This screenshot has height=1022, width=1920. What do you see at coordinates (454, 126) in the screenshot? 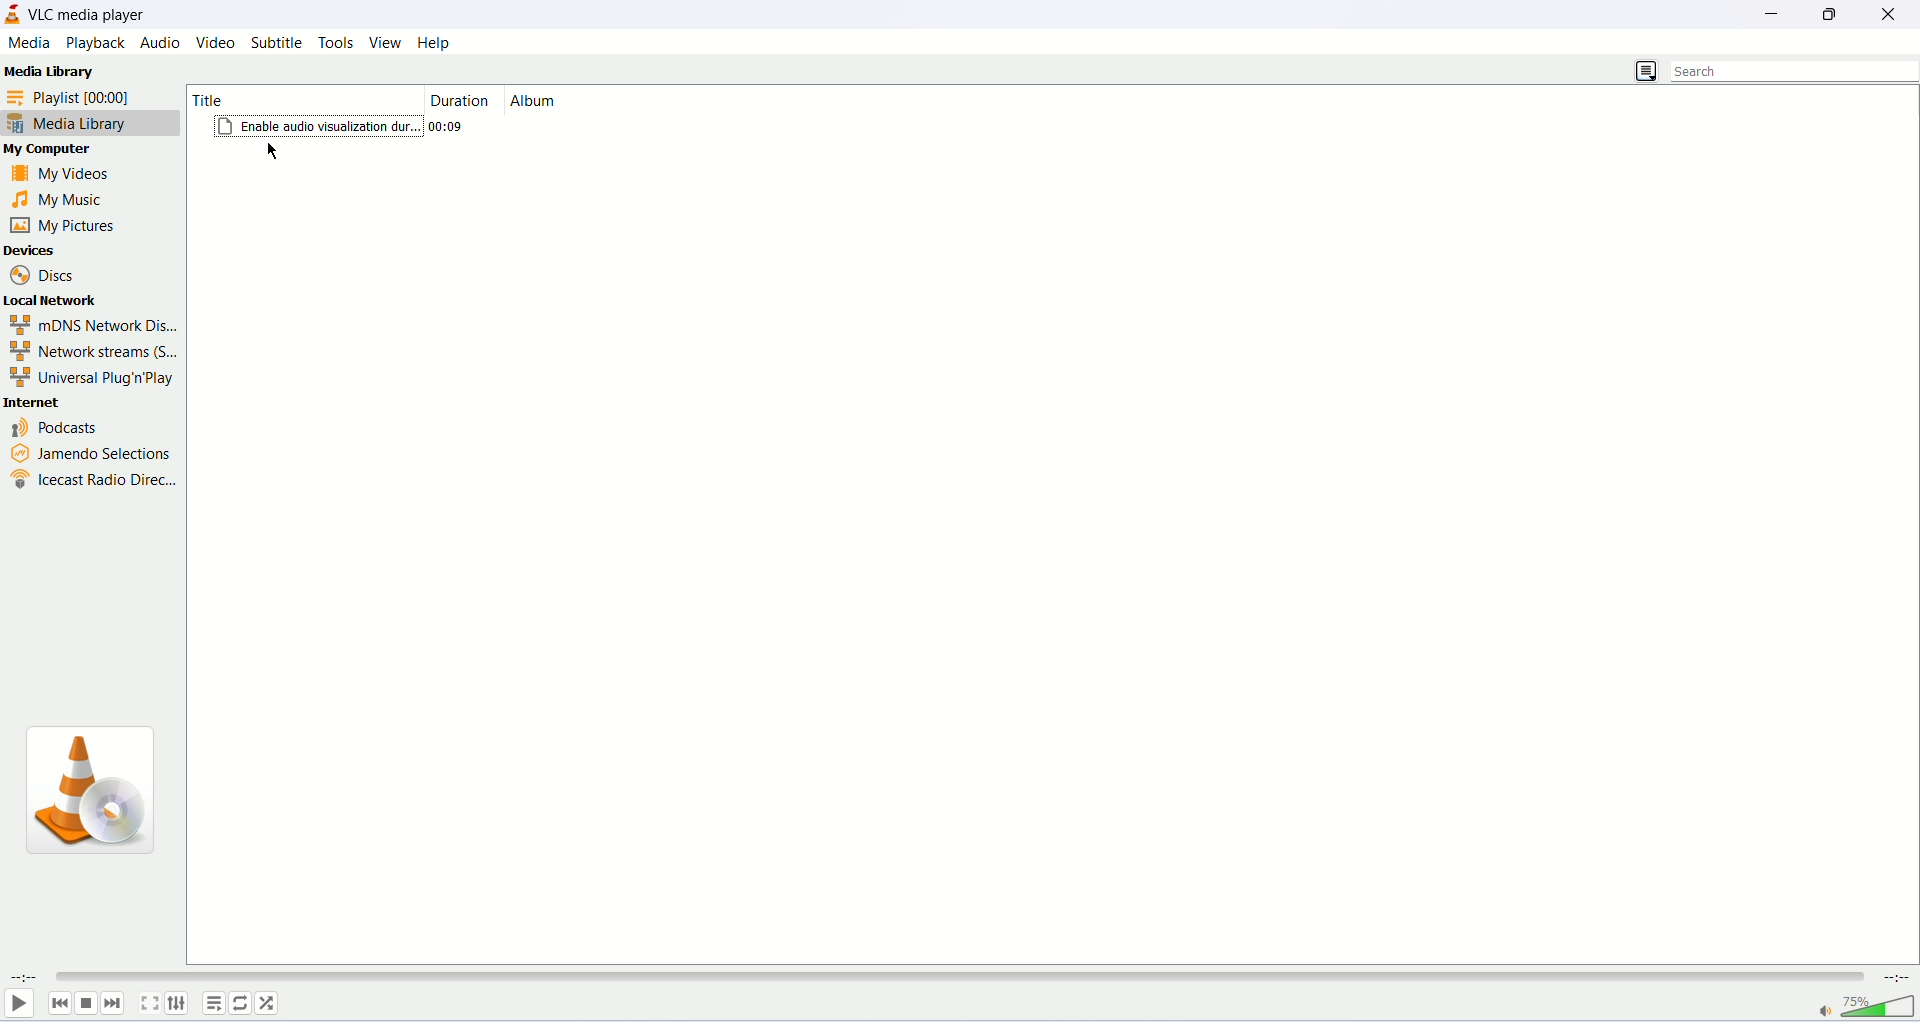
I see `00:09` at bounding box center [454, 126].